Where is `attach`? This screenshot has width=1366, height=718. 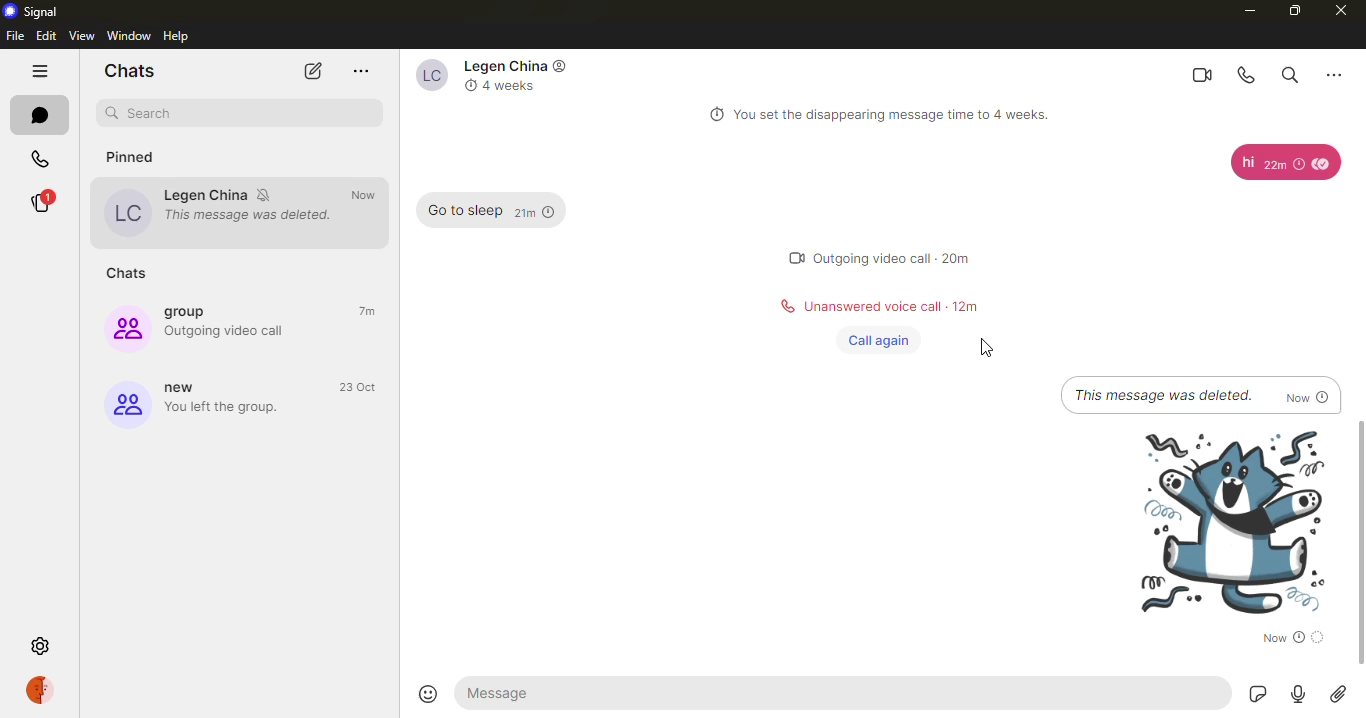 attach is located at coordinates (1338, 695).